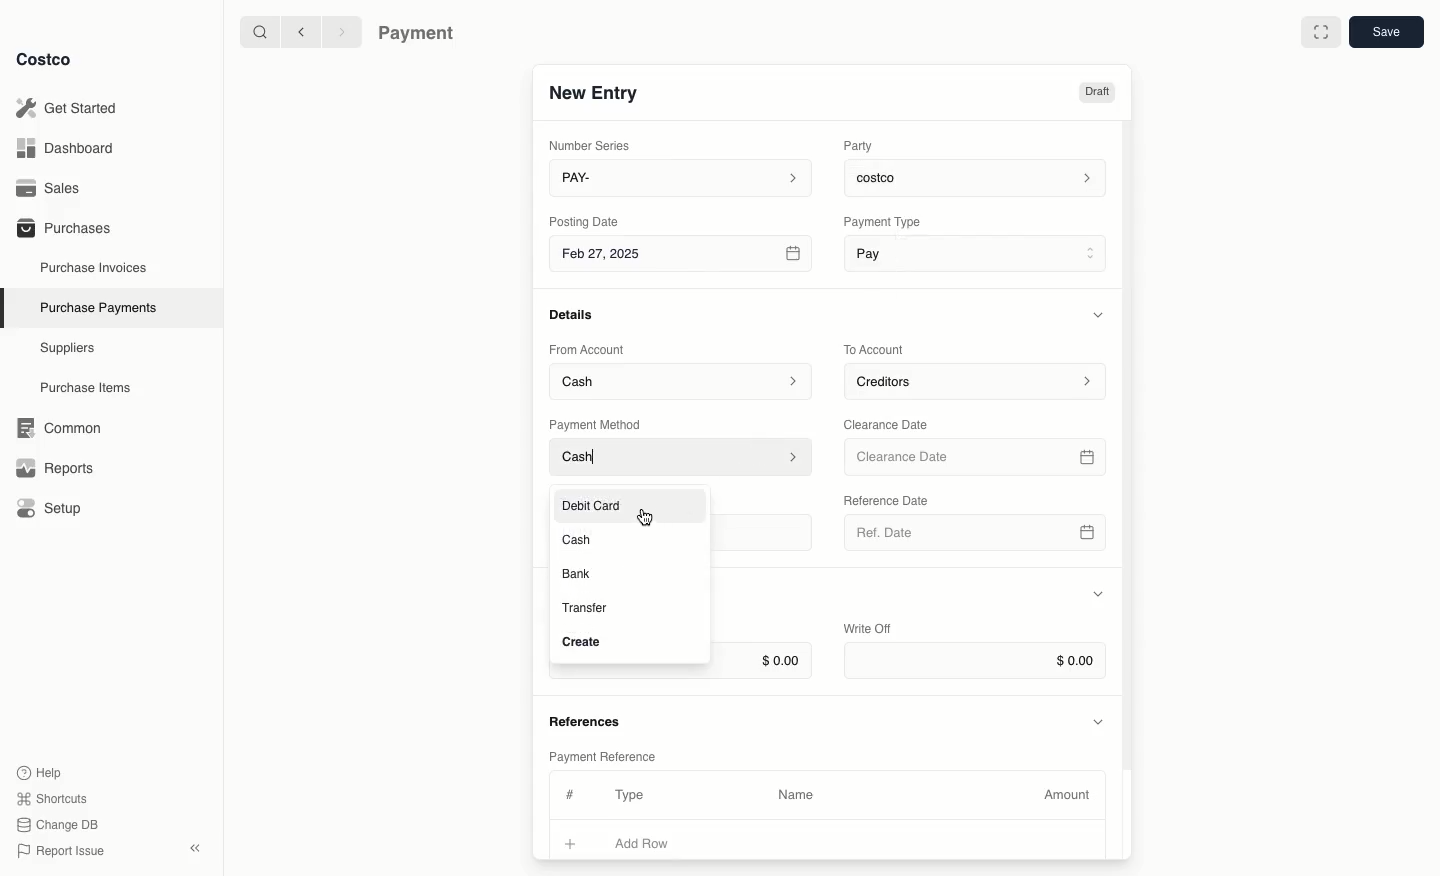  Describe the element at coordinates (978, 380) in the screenshot. I see `Creditors` at that location.